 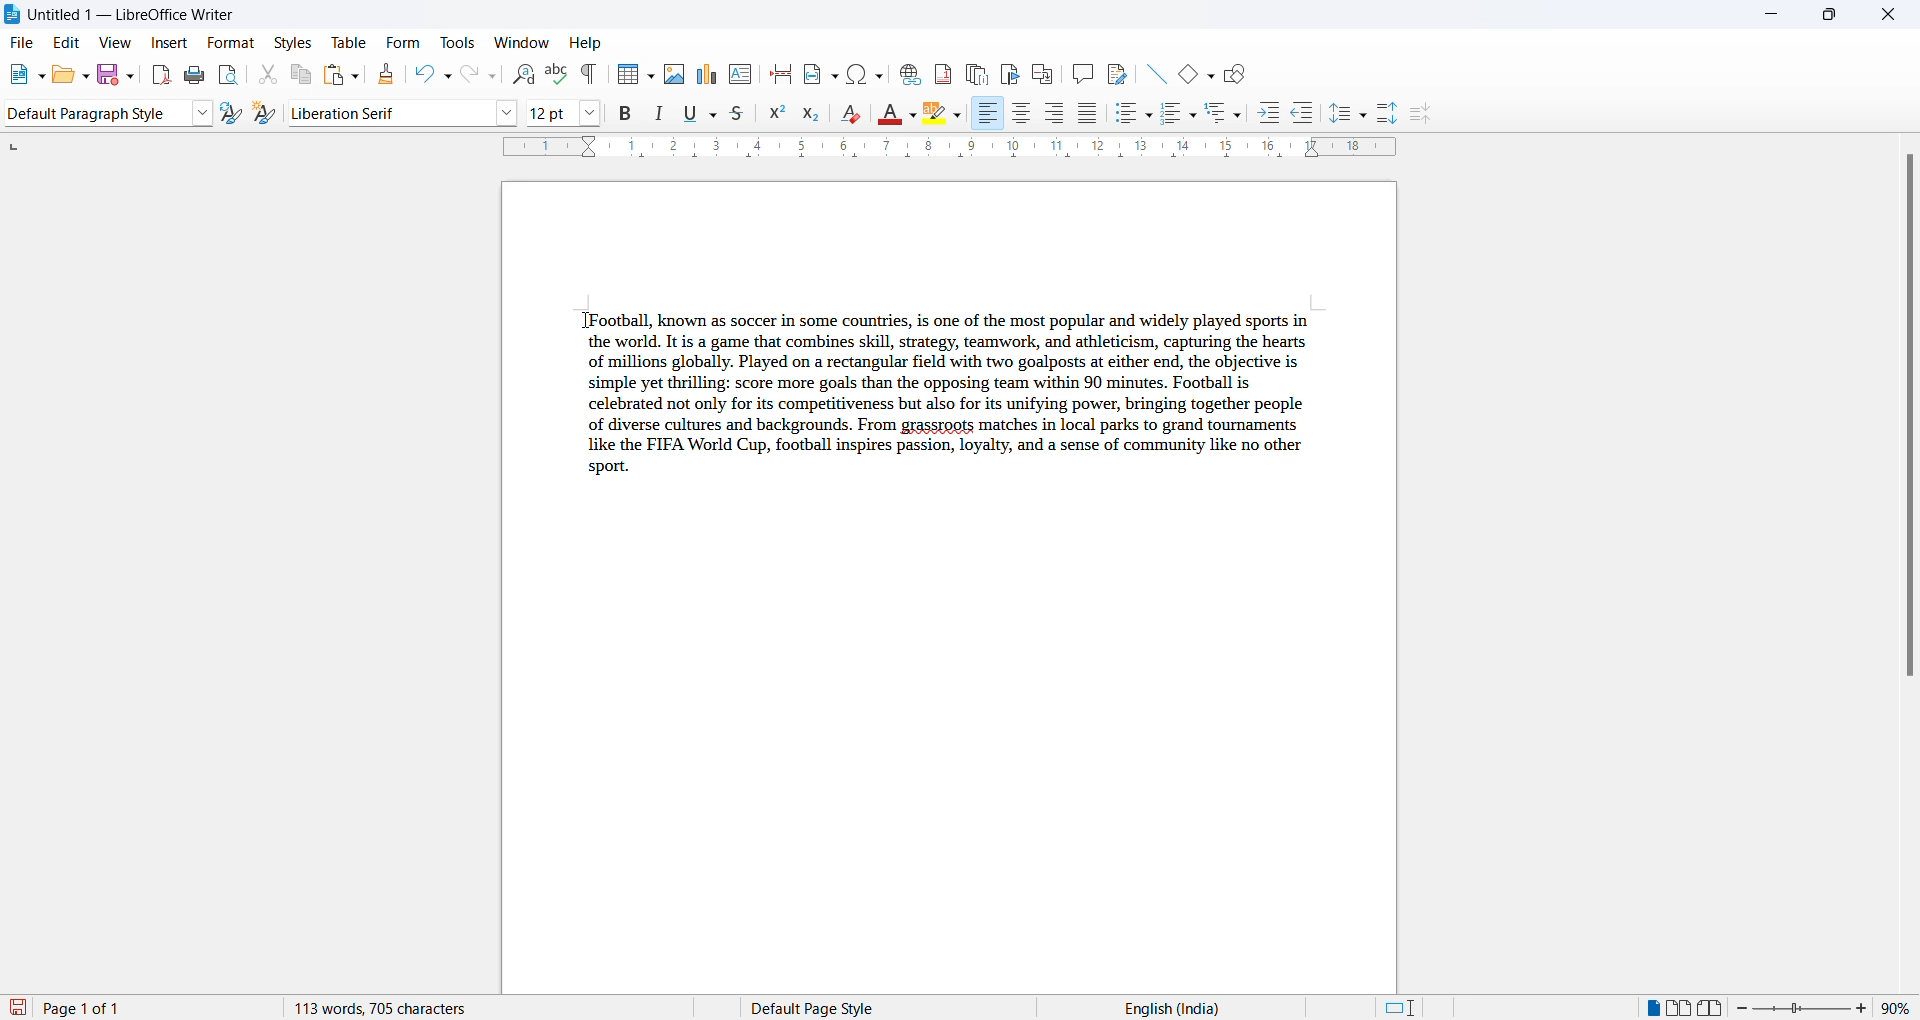 I want to click on character highlighting, so click(x=937, y=114).